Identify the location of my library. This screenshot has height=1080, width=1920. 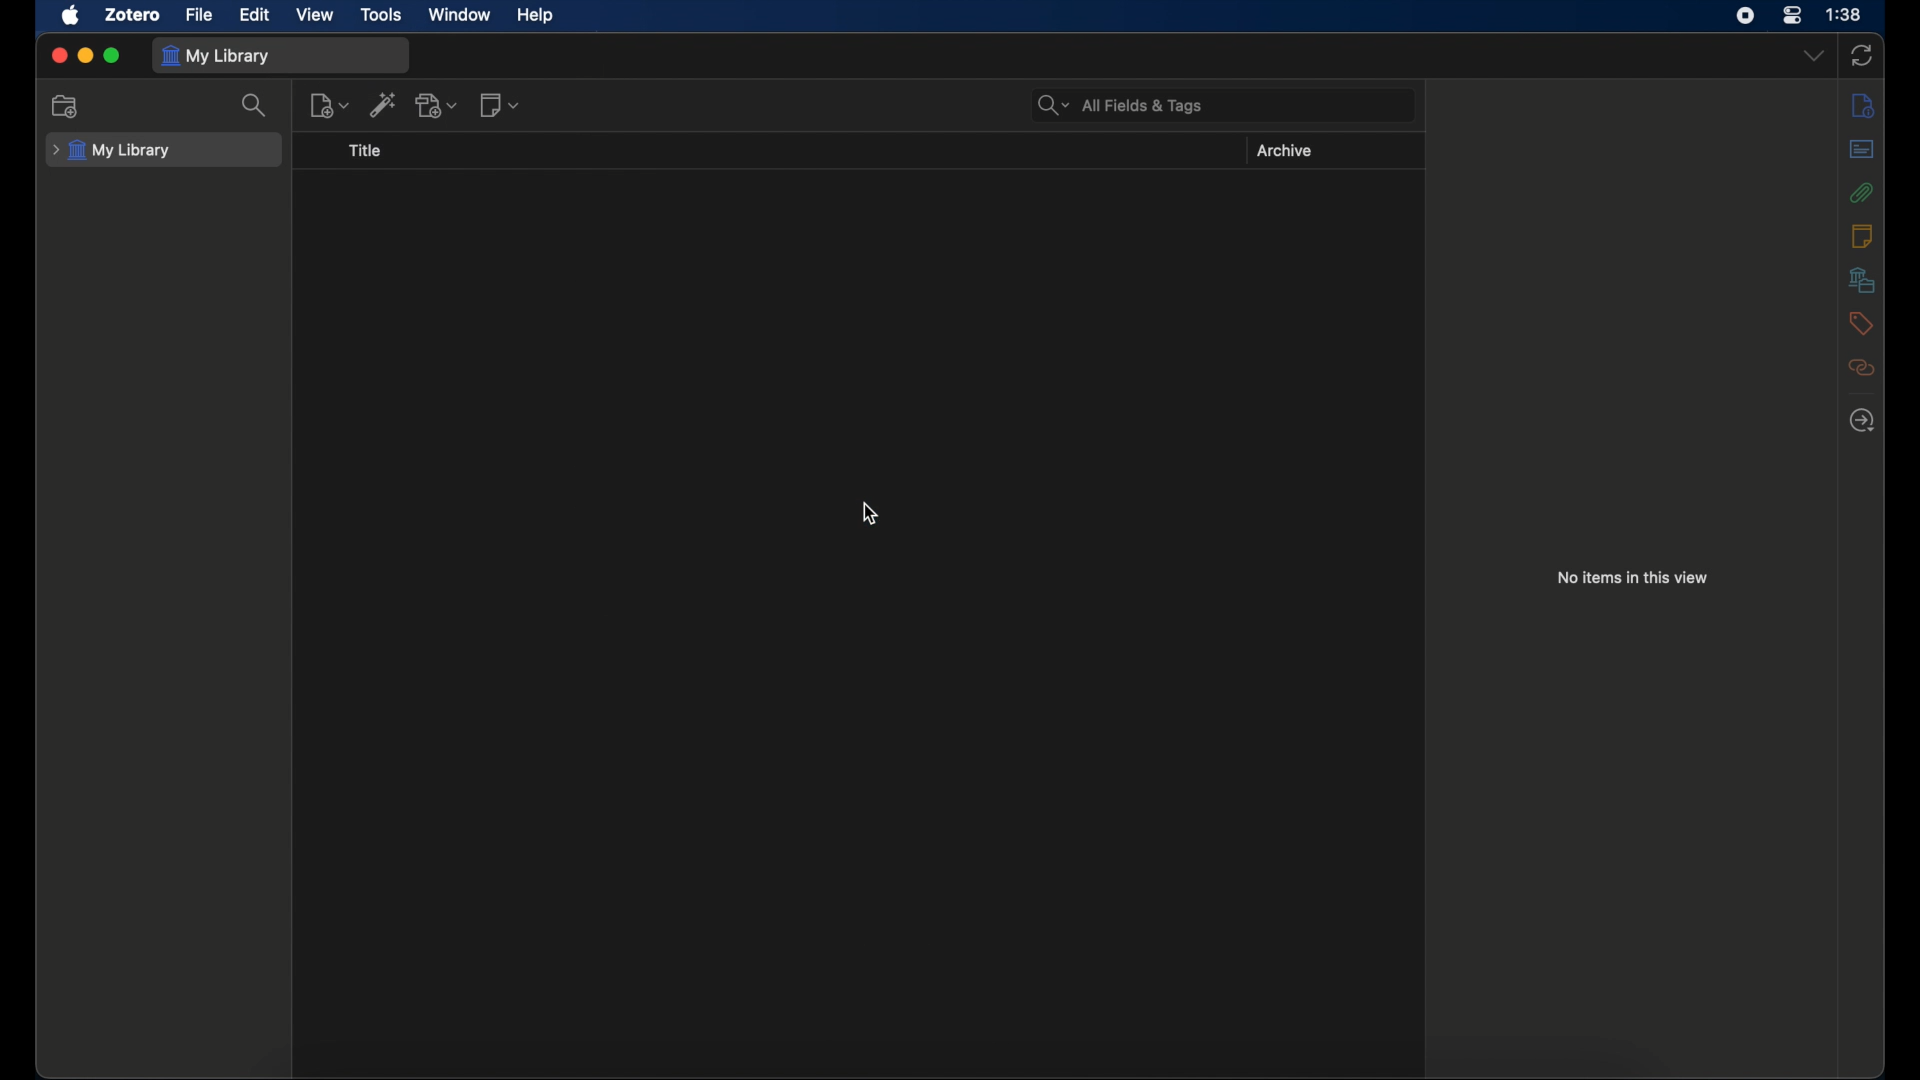
(220, 56).